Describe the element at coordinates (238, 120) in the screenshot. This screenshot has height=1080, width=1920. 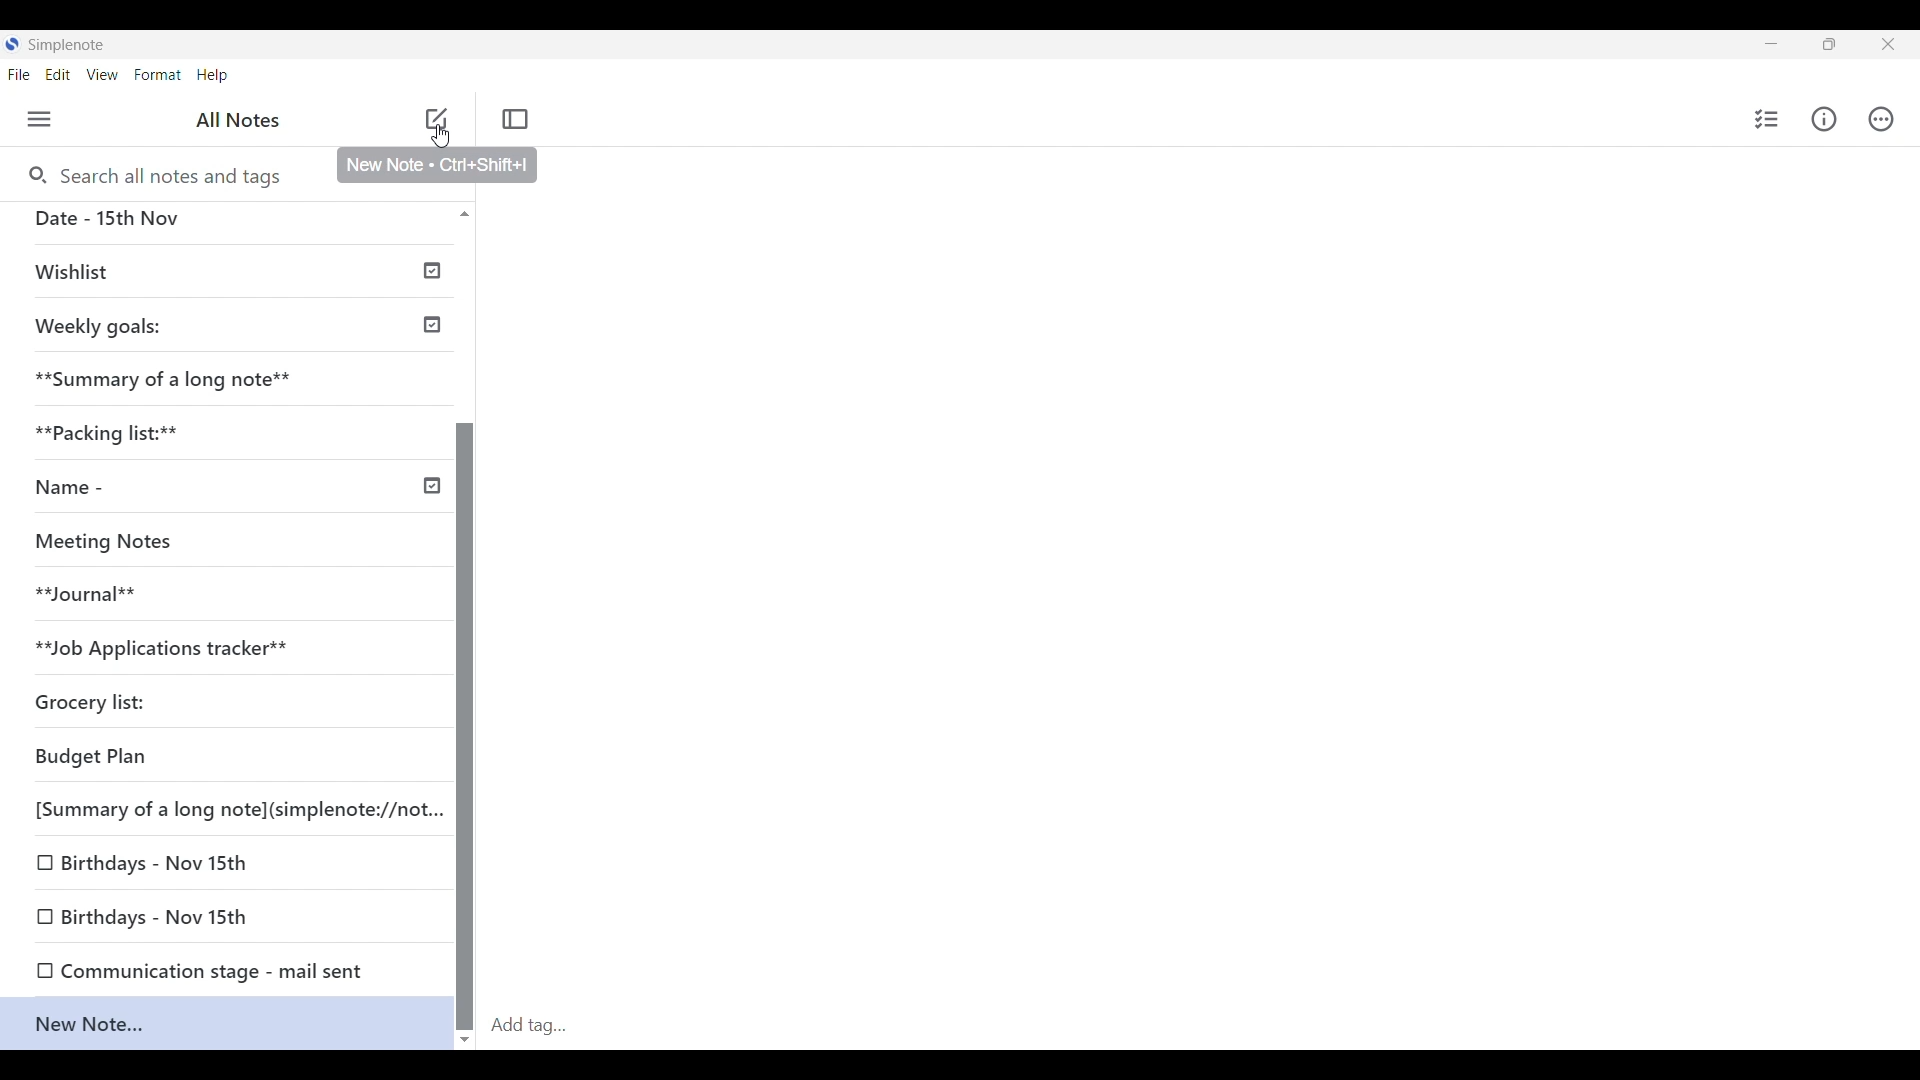
I see `Left panel title` at that location.